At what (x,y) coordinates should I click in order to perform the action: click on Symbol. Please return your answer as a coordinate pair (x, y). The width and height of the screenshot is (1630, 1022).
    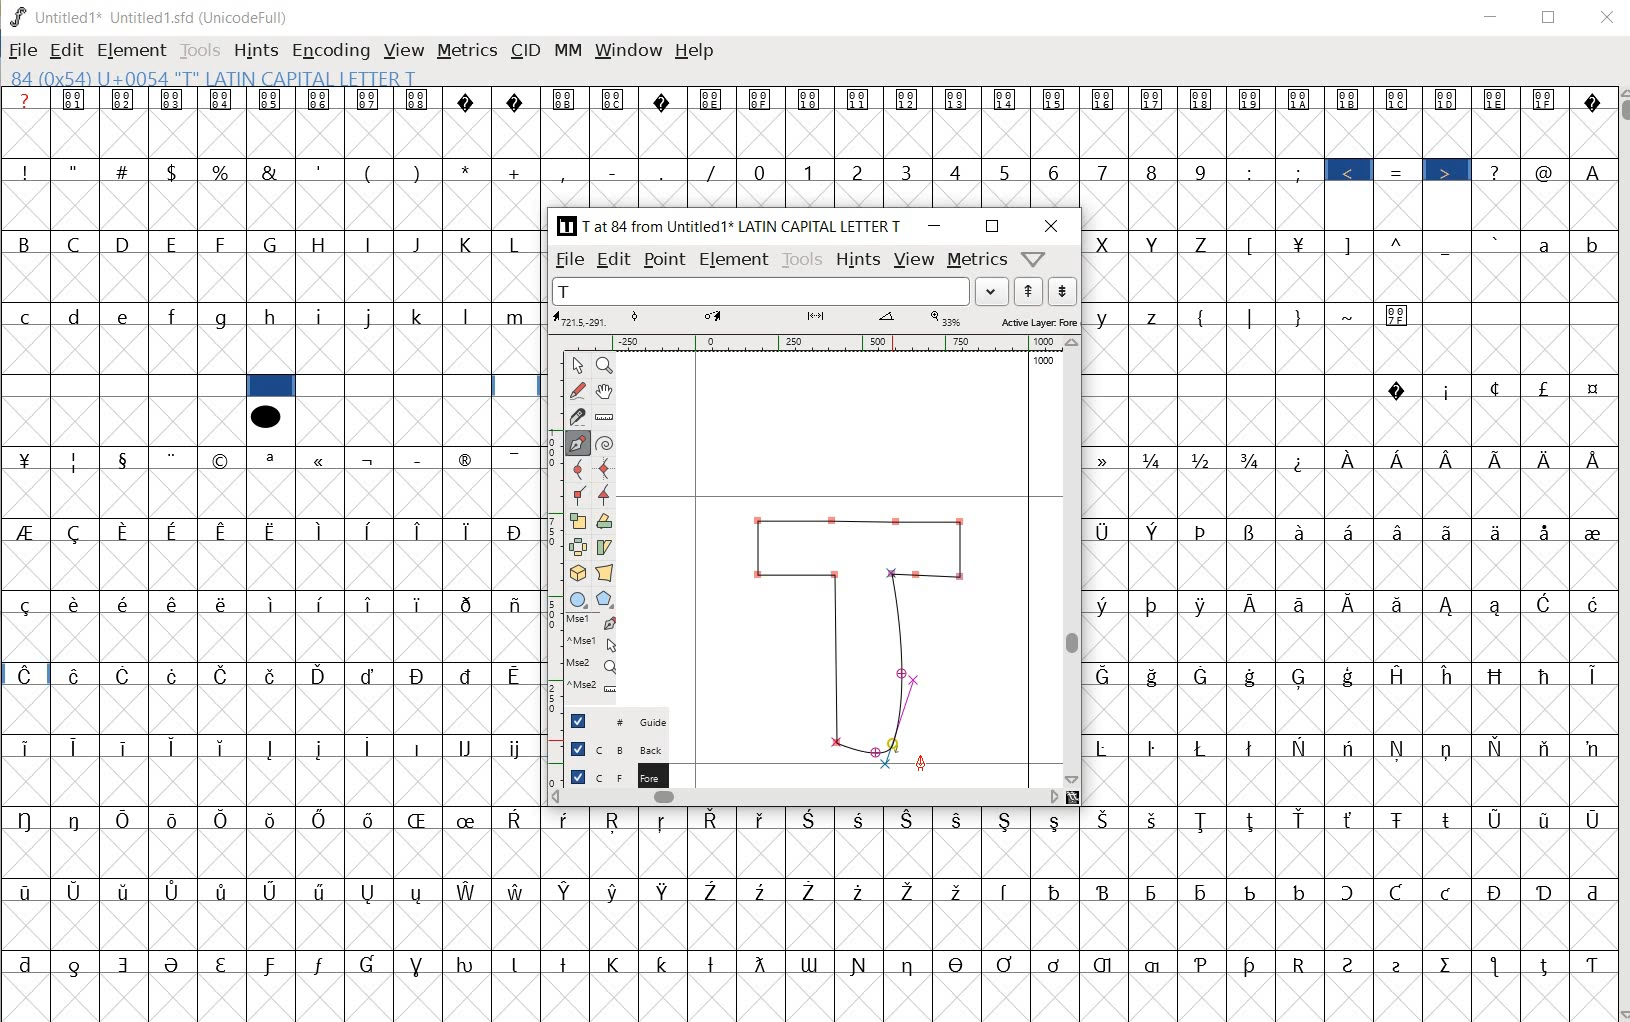
    Looking at the image, I should click on (1301, 460).